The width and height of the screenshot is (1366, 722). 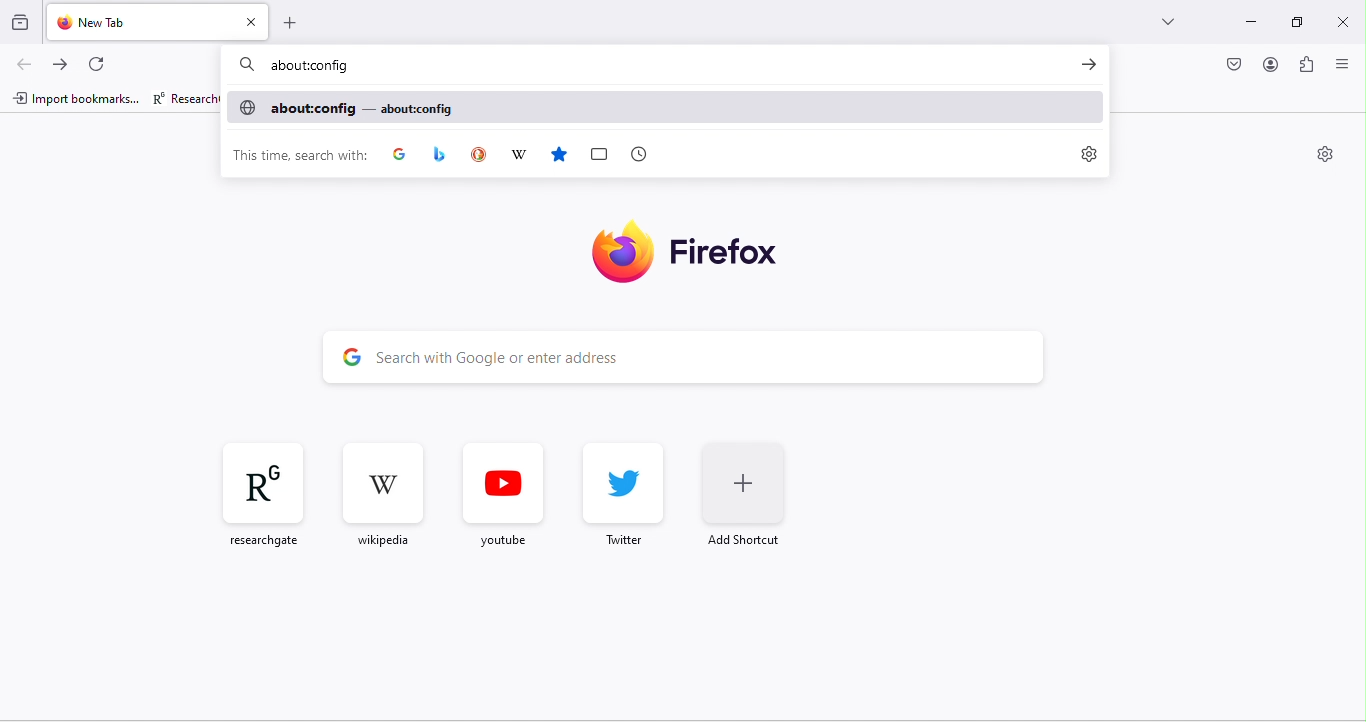 What do you see at coordinates (1086, 150) in the screenshot?
I see `settings` at bounding box center [1086, 150].